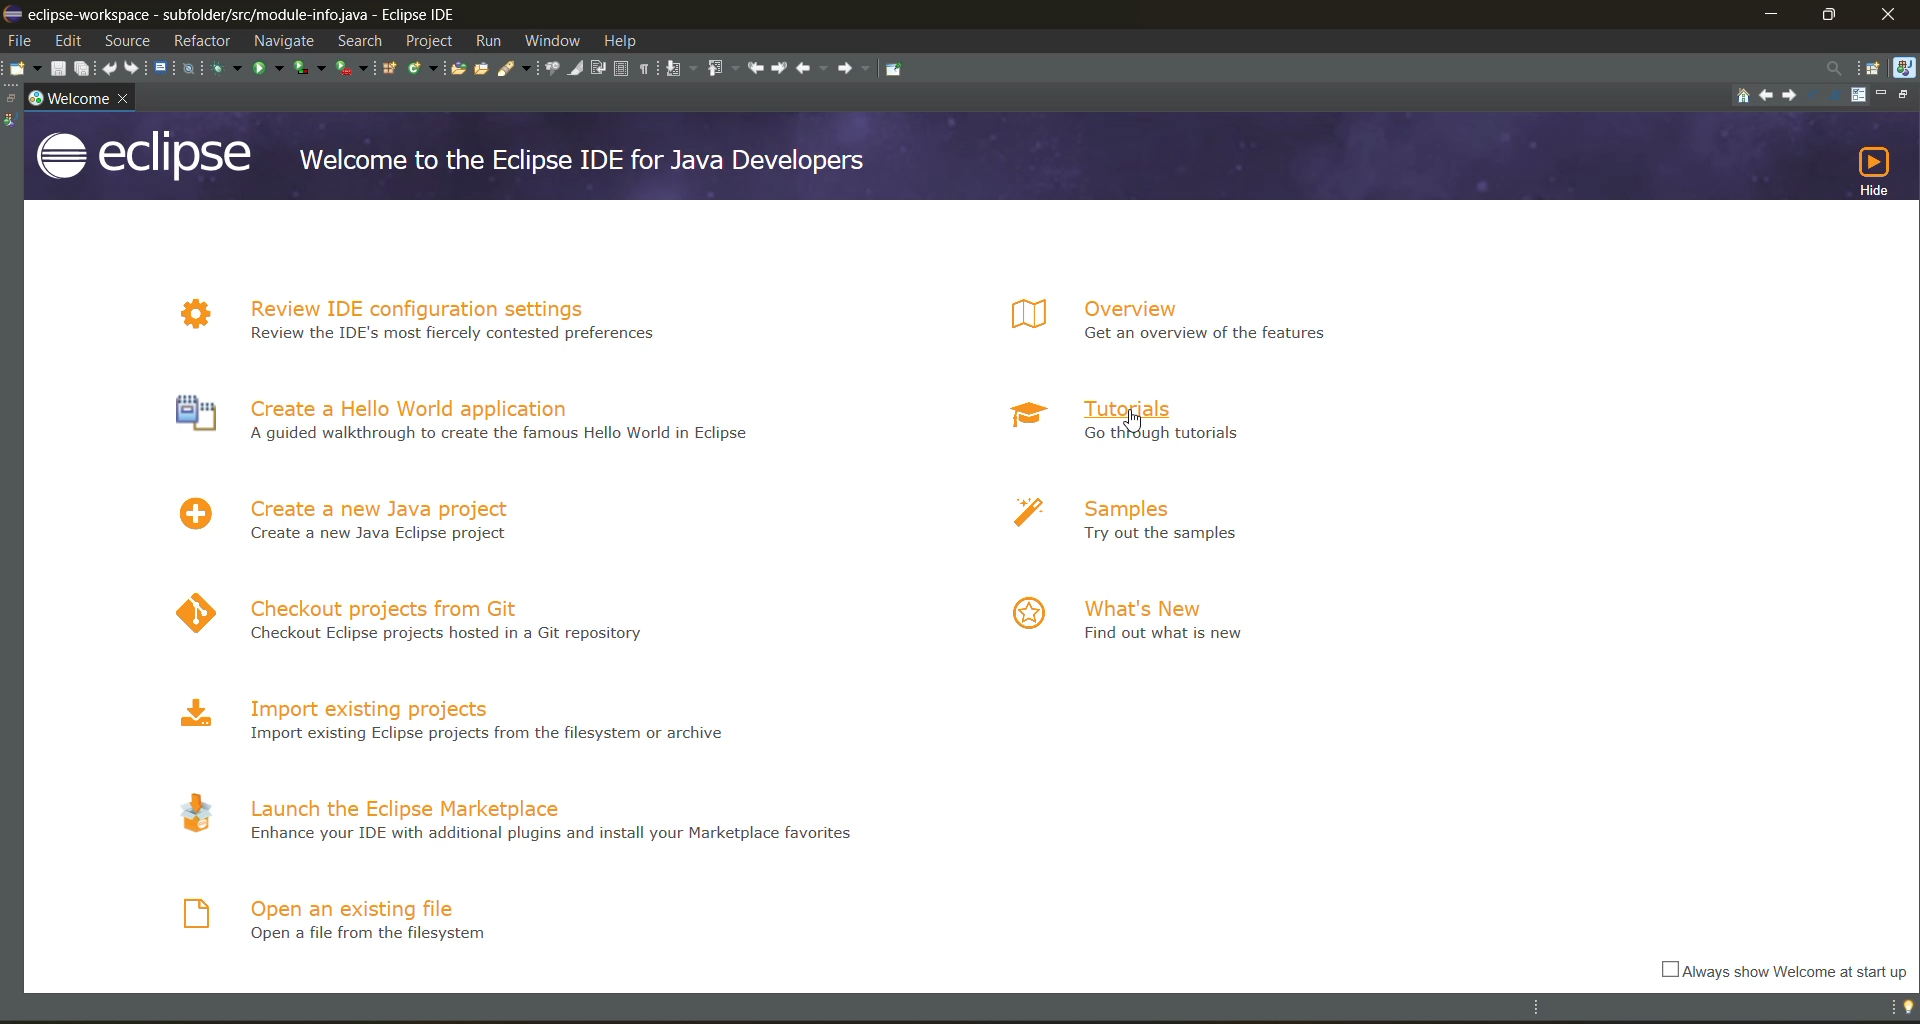 The width and height of the screenshot is (1920, 1024). I want to click on welcome line, so click(583, 159).